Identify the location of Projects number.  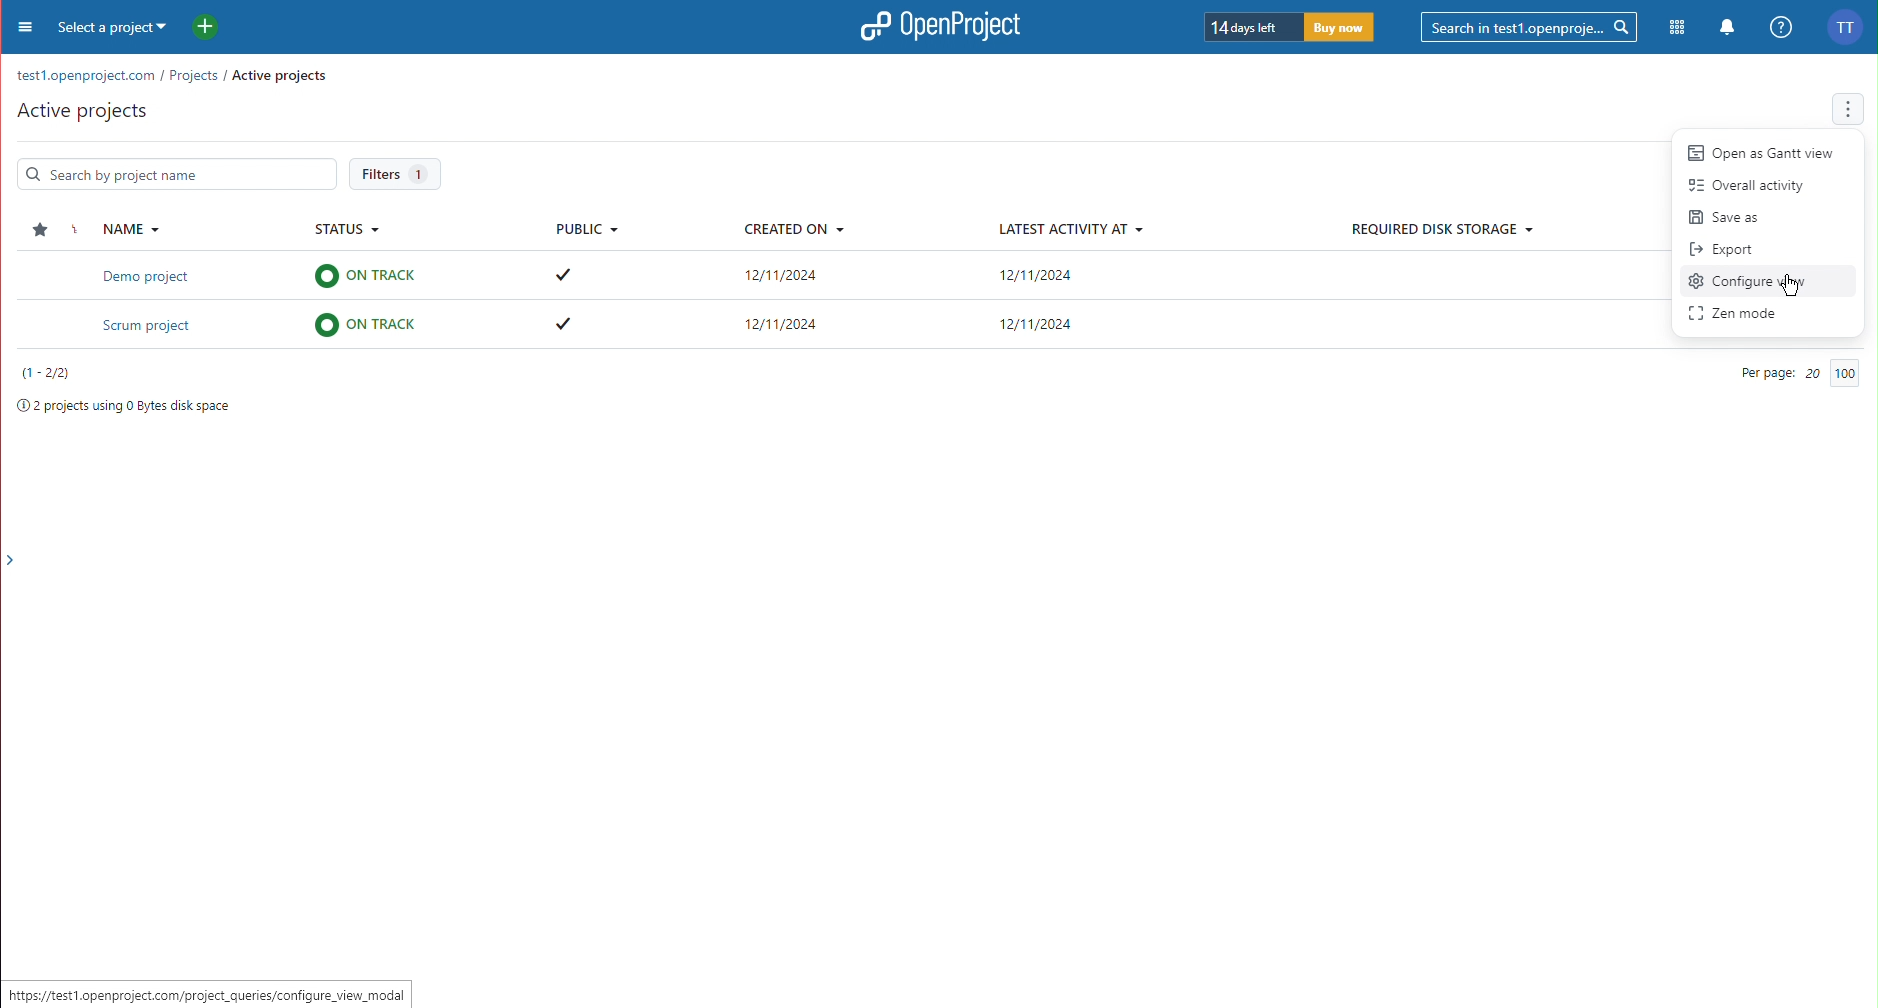
(50, 372).